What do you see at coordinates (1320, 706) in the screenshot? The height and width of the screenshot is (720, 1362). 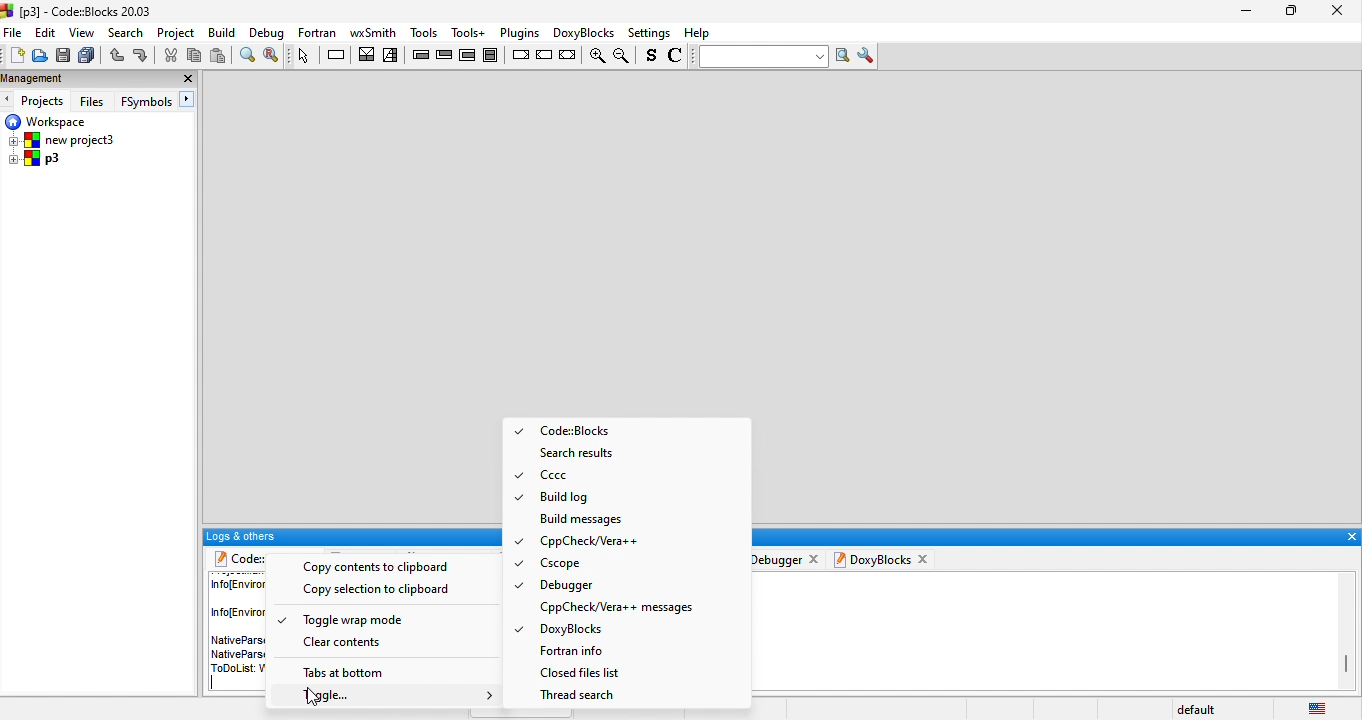 I see `United states (english)` at bounding box center [1320, 706].